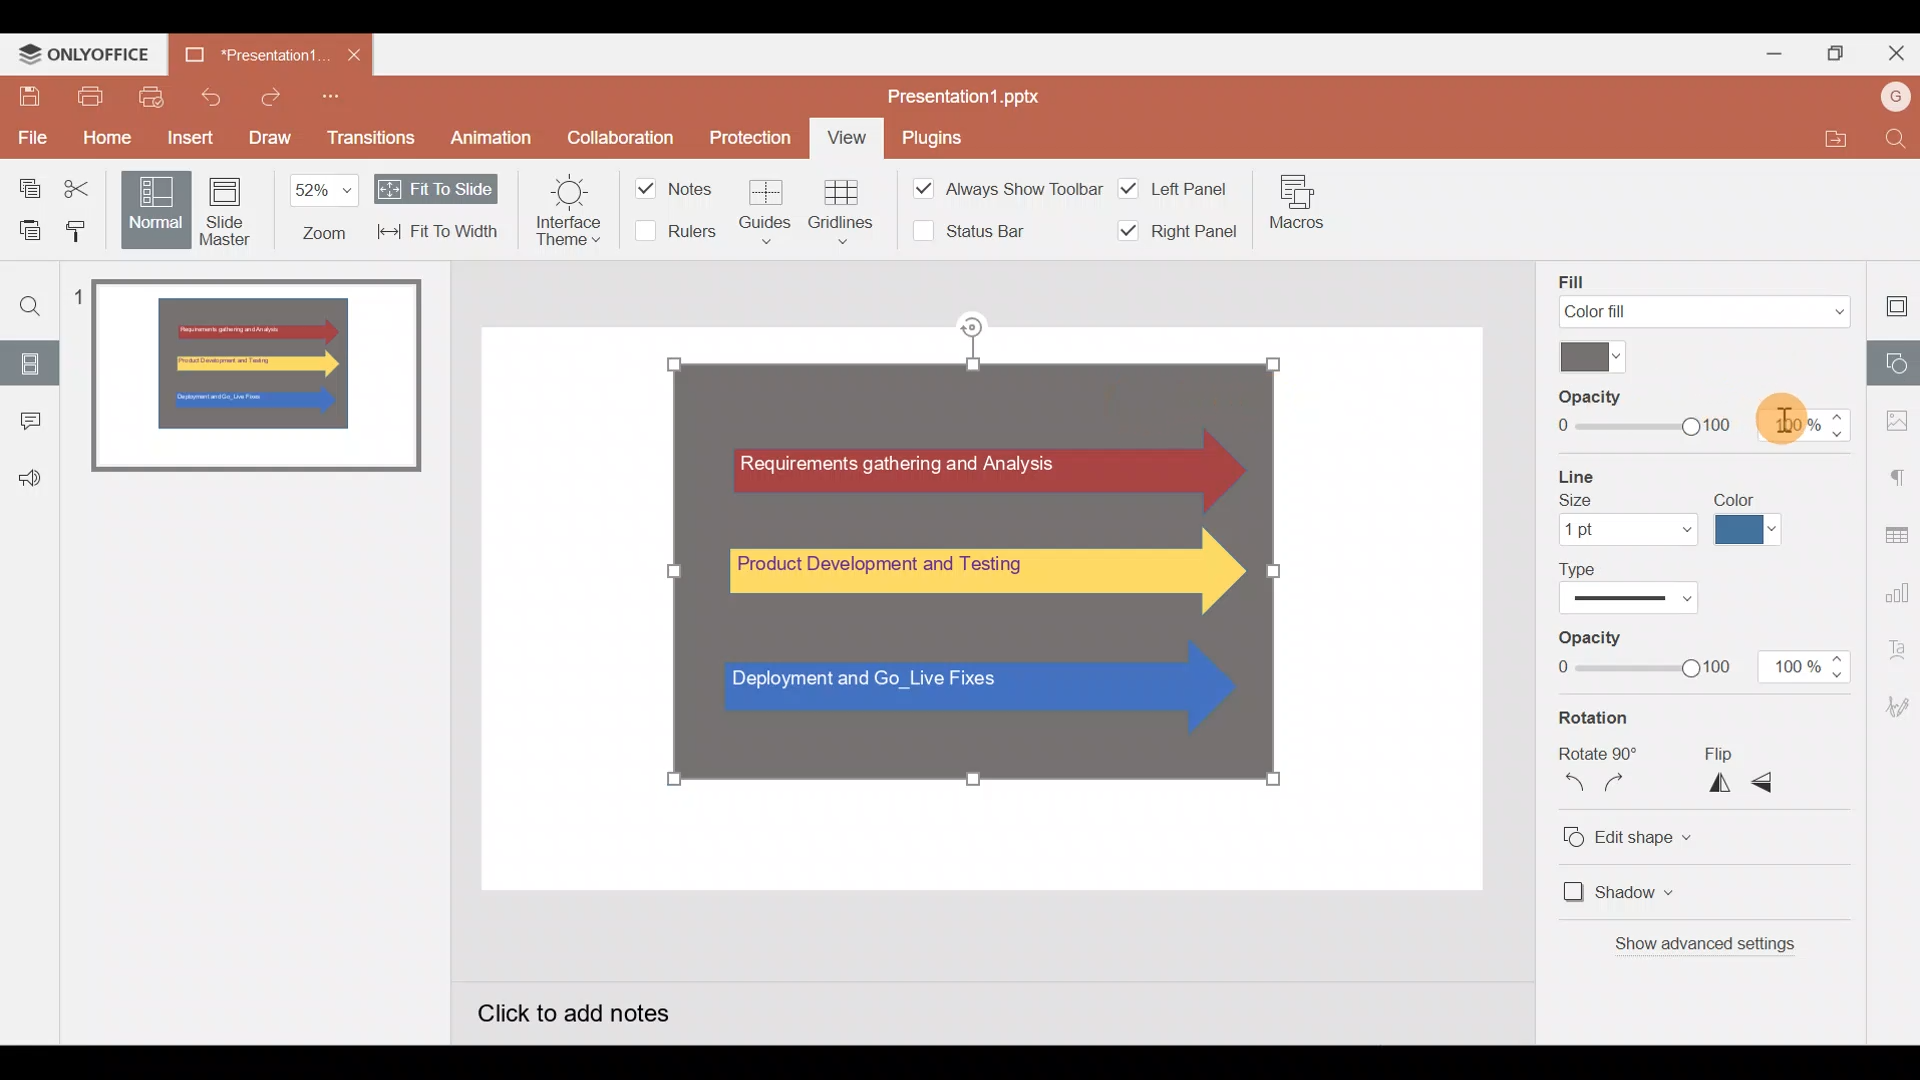 This screenshot has height=1080, width=1920. I want to click on Animation, so click(493, 134).